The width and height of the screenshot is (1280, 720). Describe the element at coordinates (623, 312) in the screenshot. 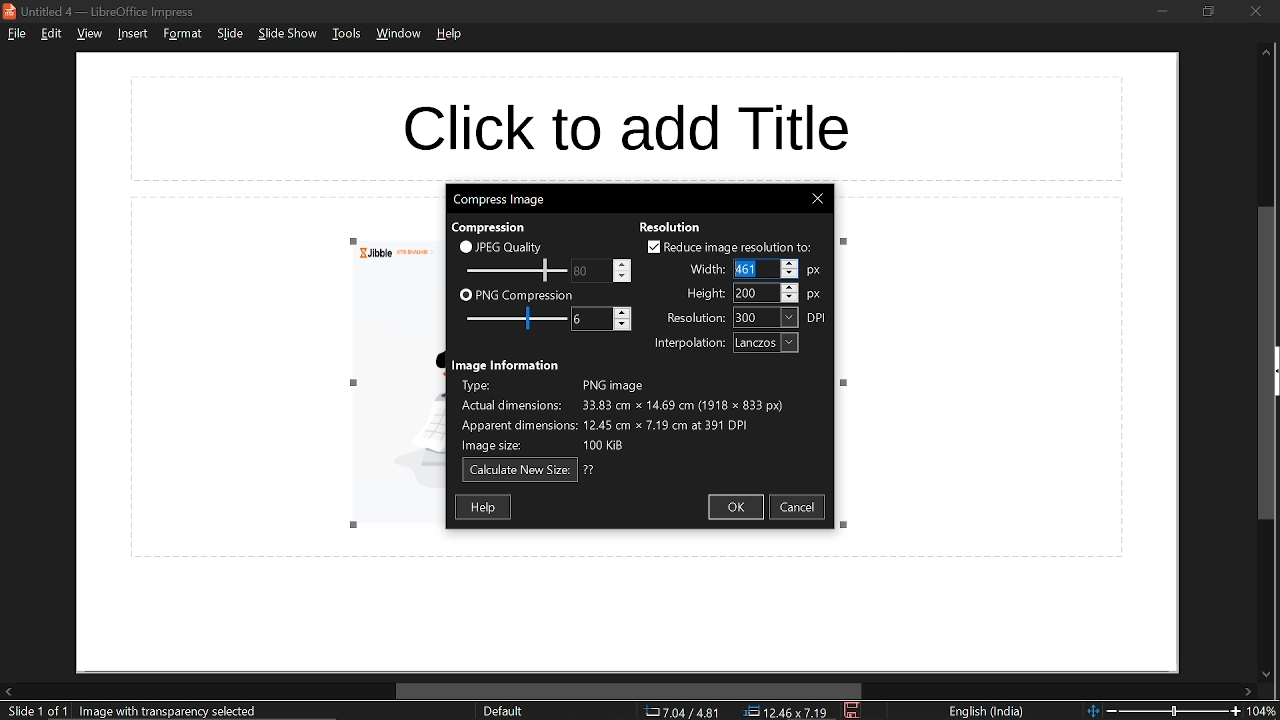

I see `Increase ` at that location.